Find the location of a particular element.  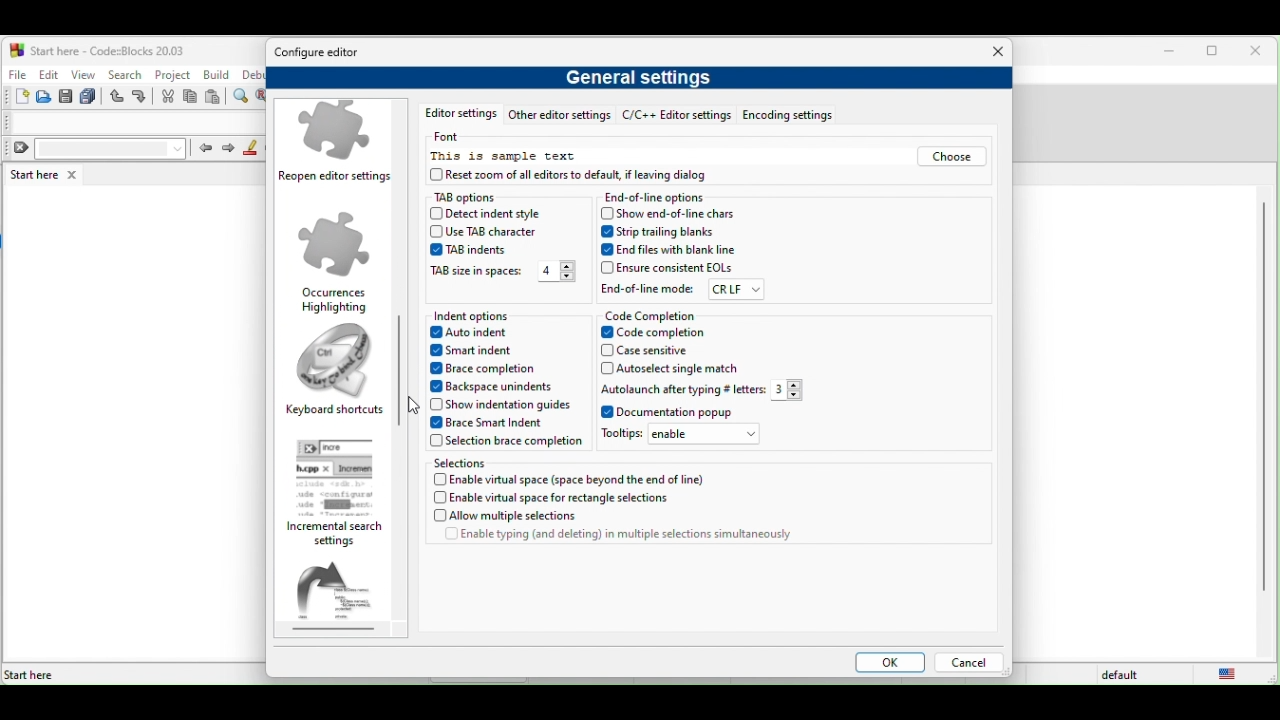

next  is located at coordinates (228, 149).